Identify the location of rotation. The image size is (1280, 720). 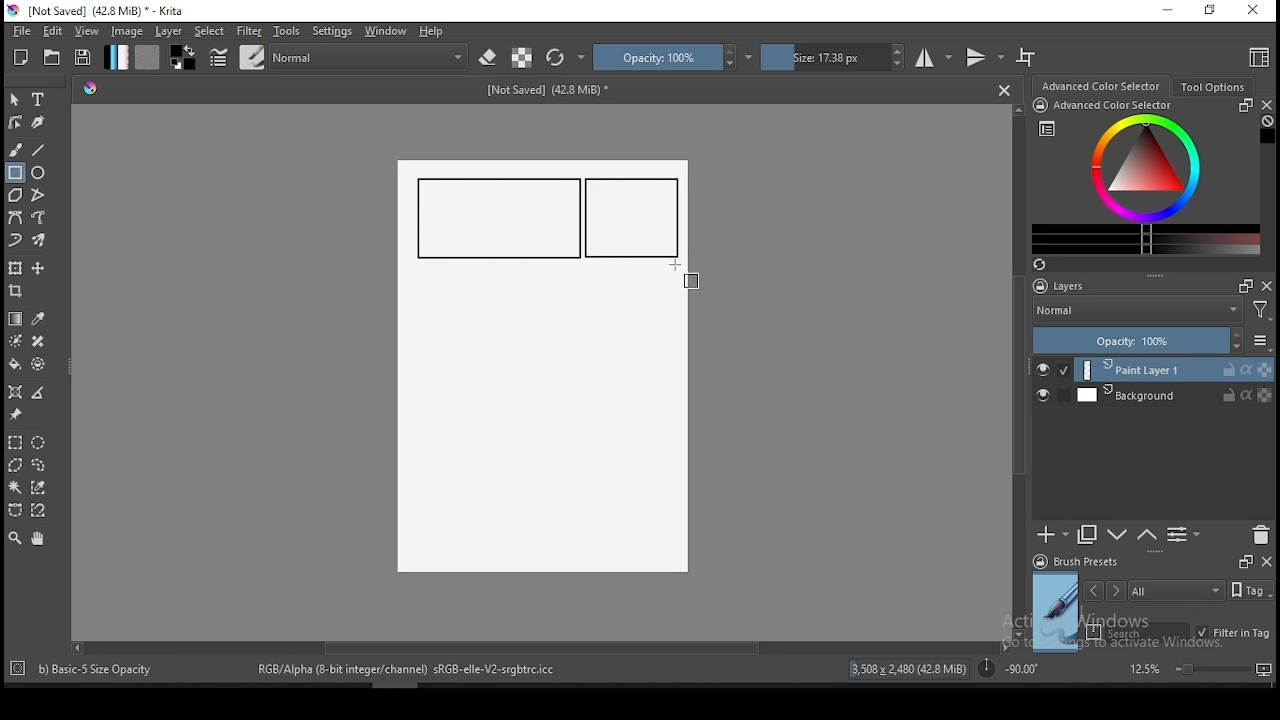
(1008, 667).